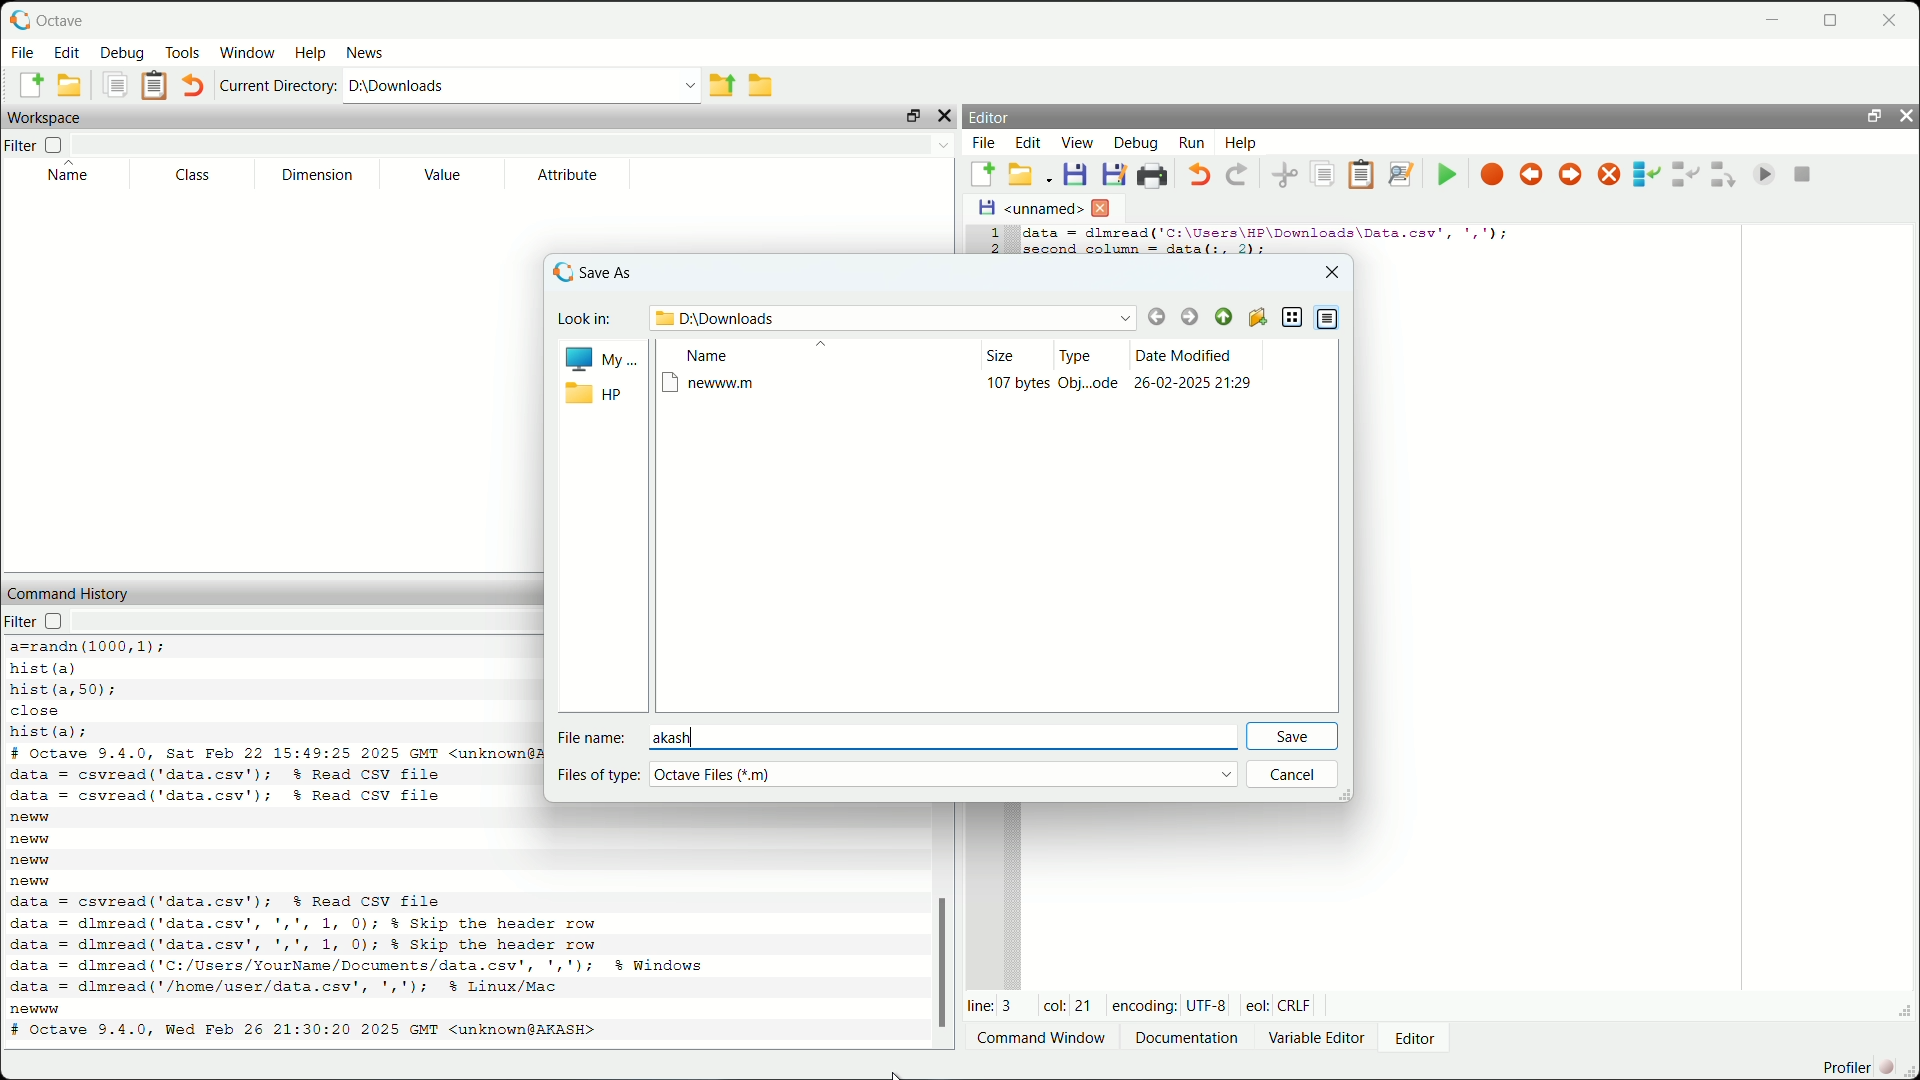 The height and width of the screenshot is (1080, 1920). I want to click on files of type, so click(596, 774).